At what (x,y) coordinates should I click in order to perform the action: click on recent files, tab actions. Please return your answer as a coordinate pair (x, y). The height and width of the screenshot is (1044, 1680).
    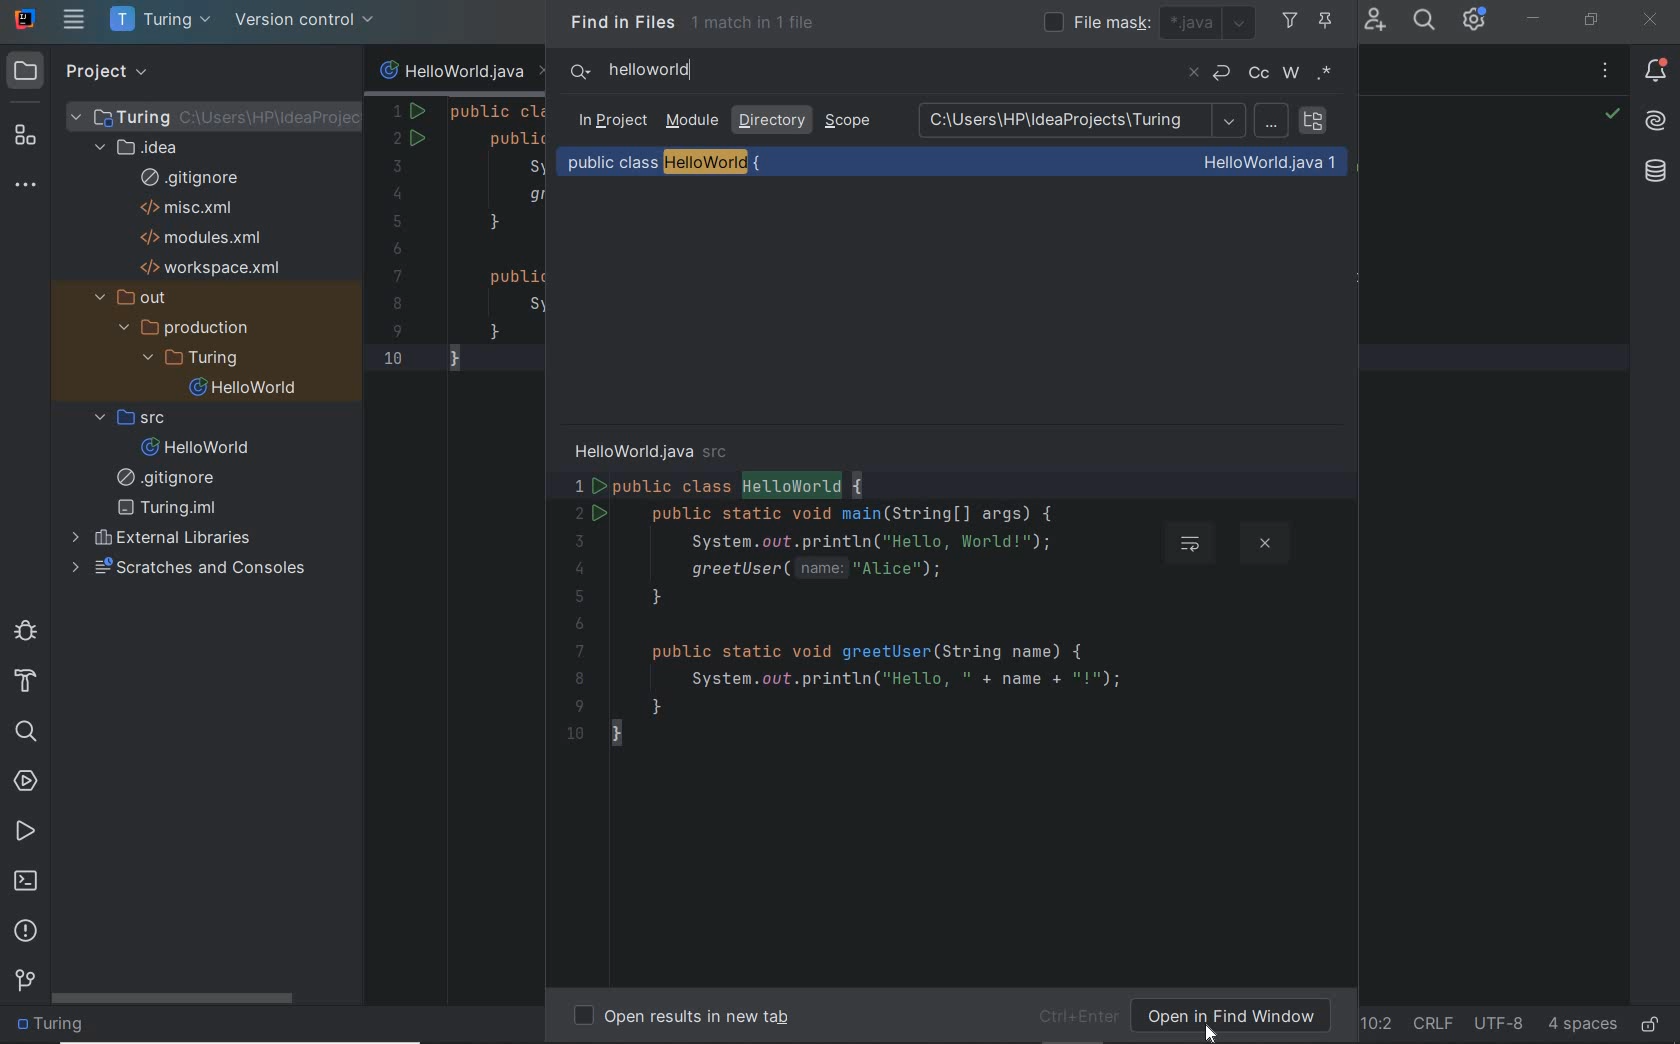
    Looking at the image, I should click on (1606, 72).